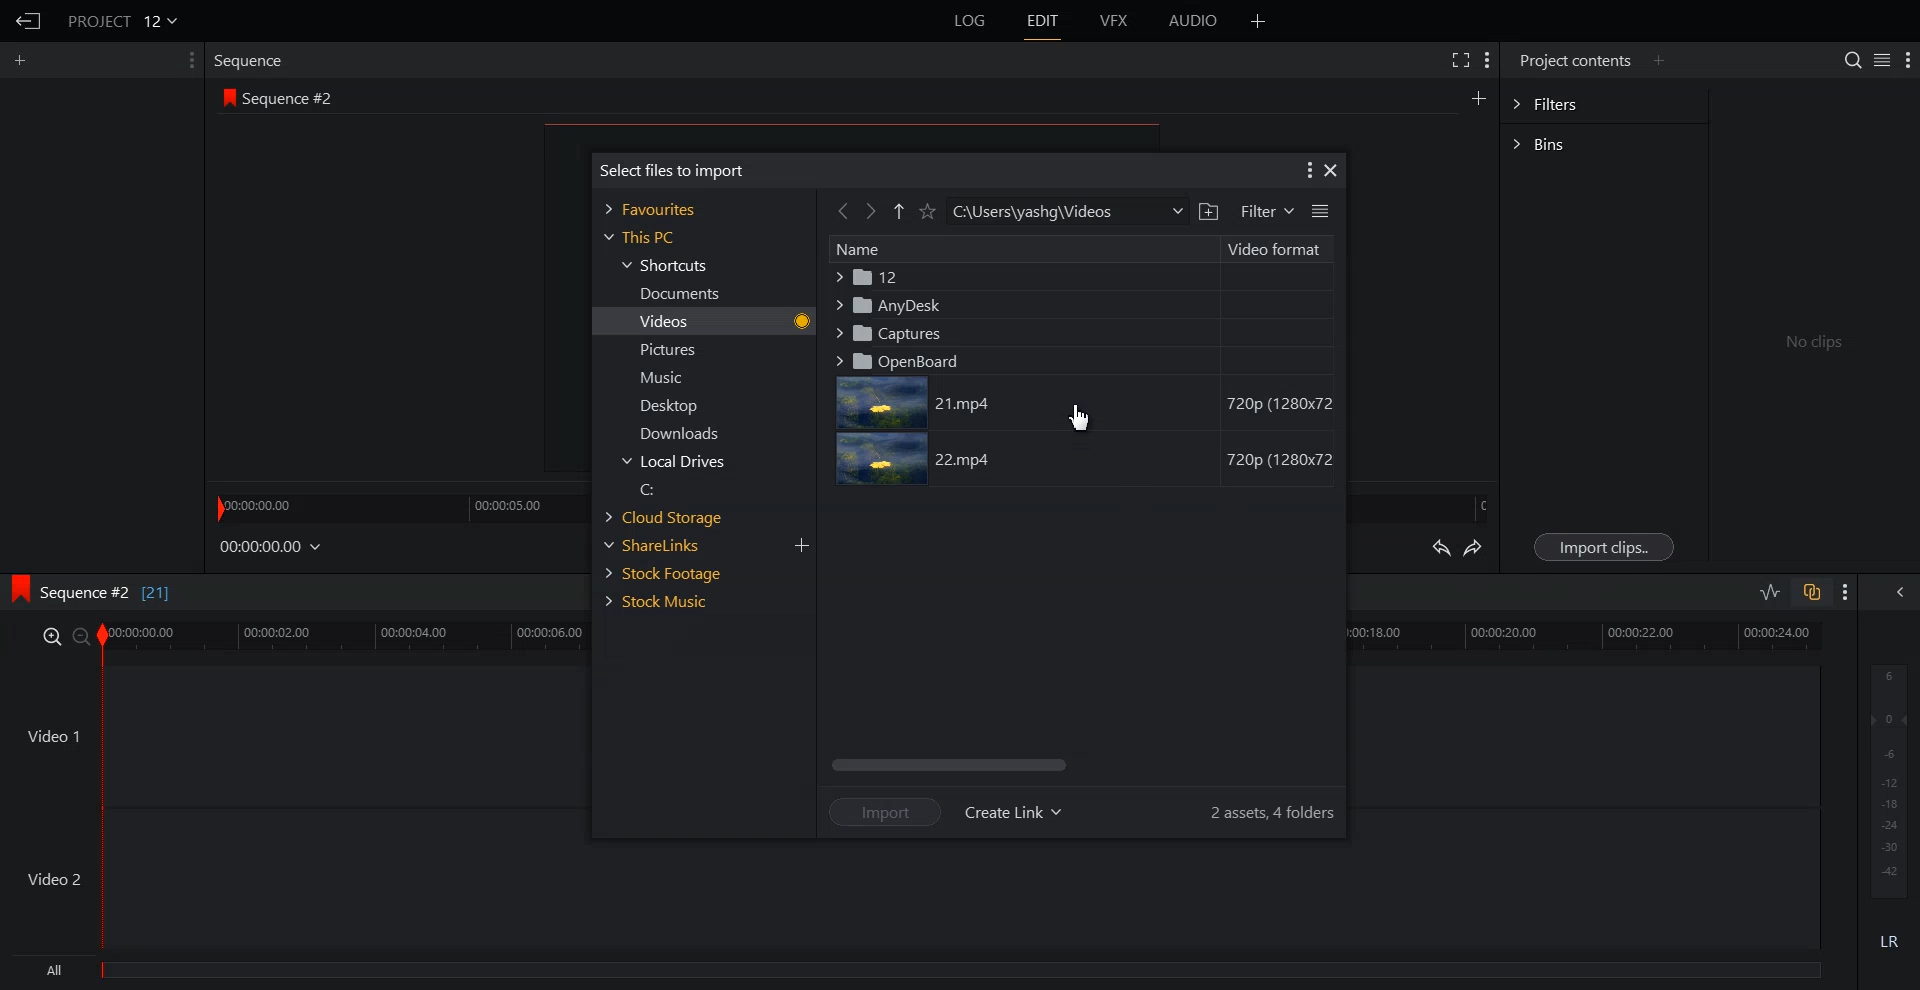 The width and height of the screenshot is (1920, 990). I want to click on Toggle Auto track Sync, so click(1810, 592).